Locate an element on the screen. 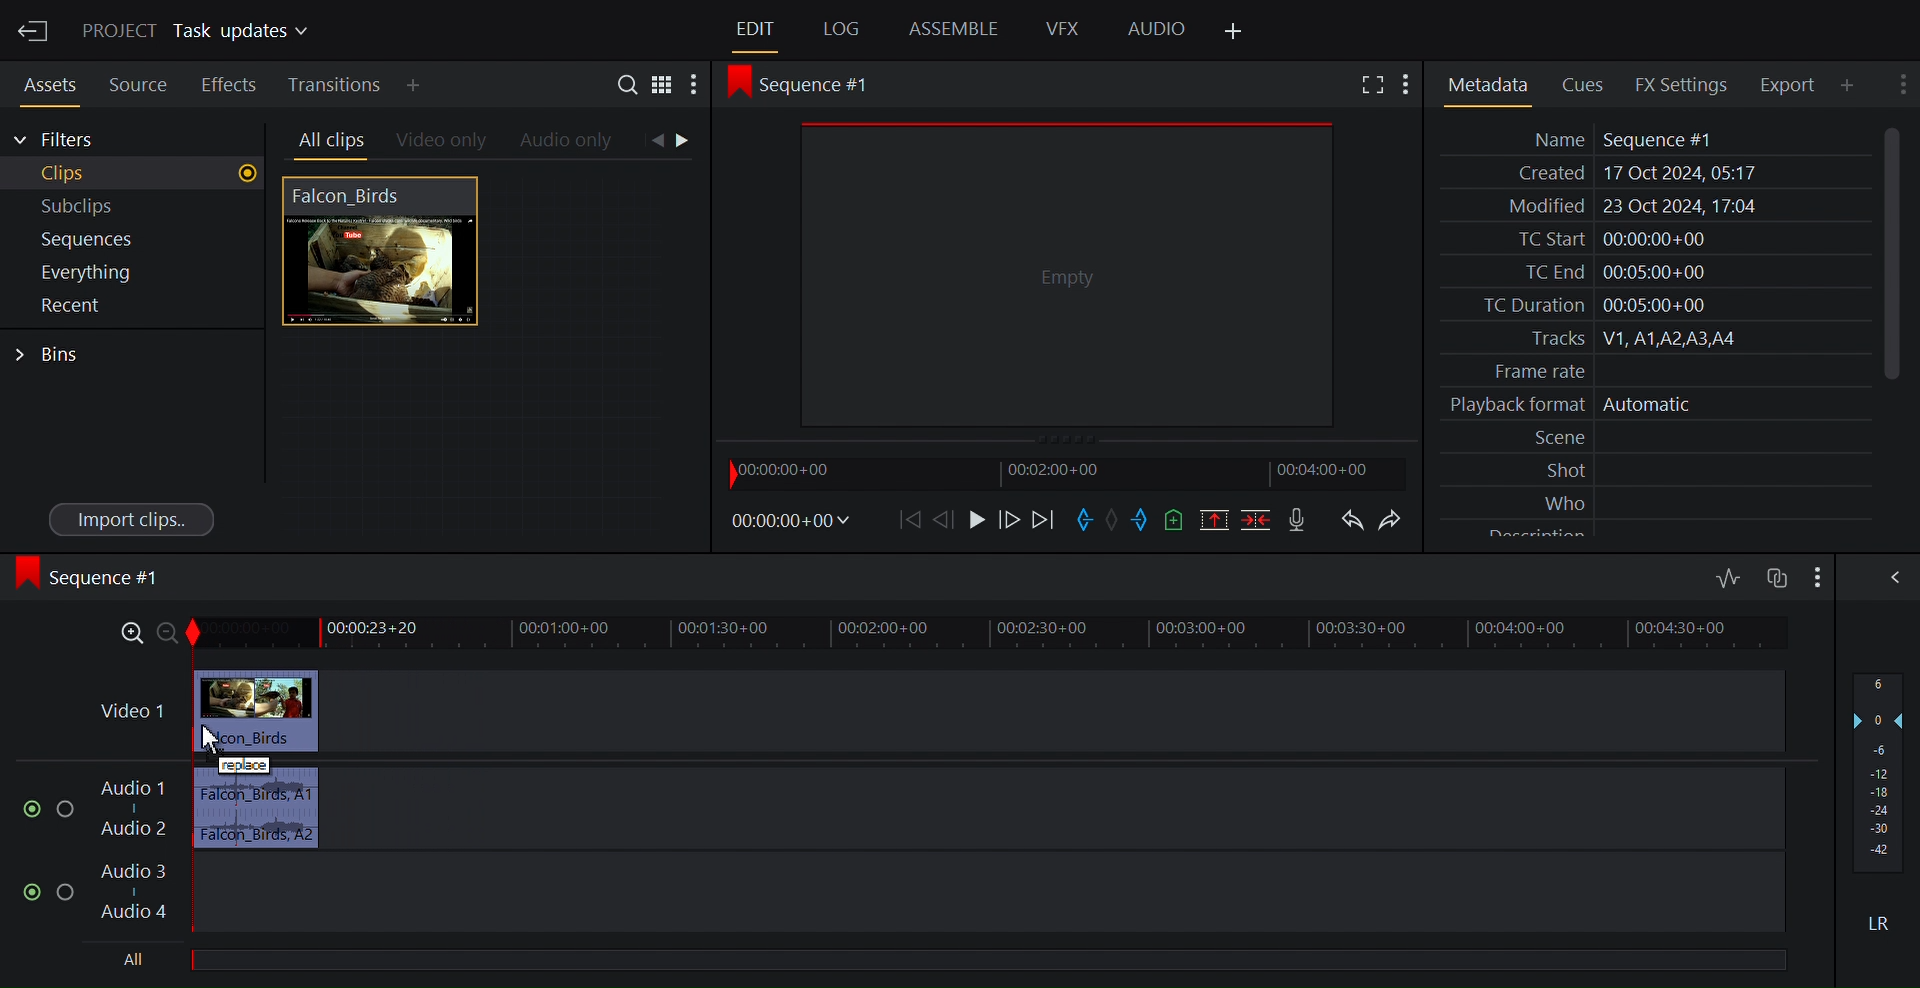 The image size is (1920, 988). Nudge one frame forward is located at coordinates (950, 520).